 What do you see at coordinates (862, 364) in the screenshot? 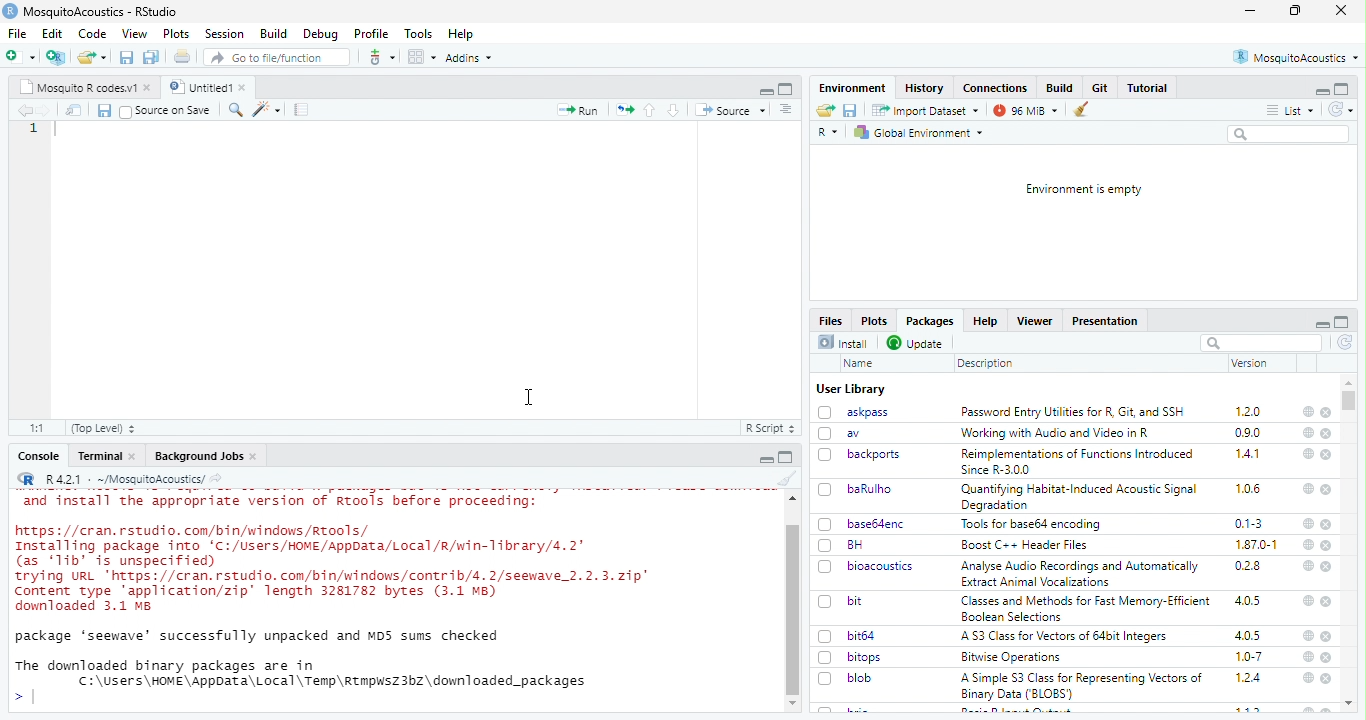
I see `Name` at bounding box center [862, 364].